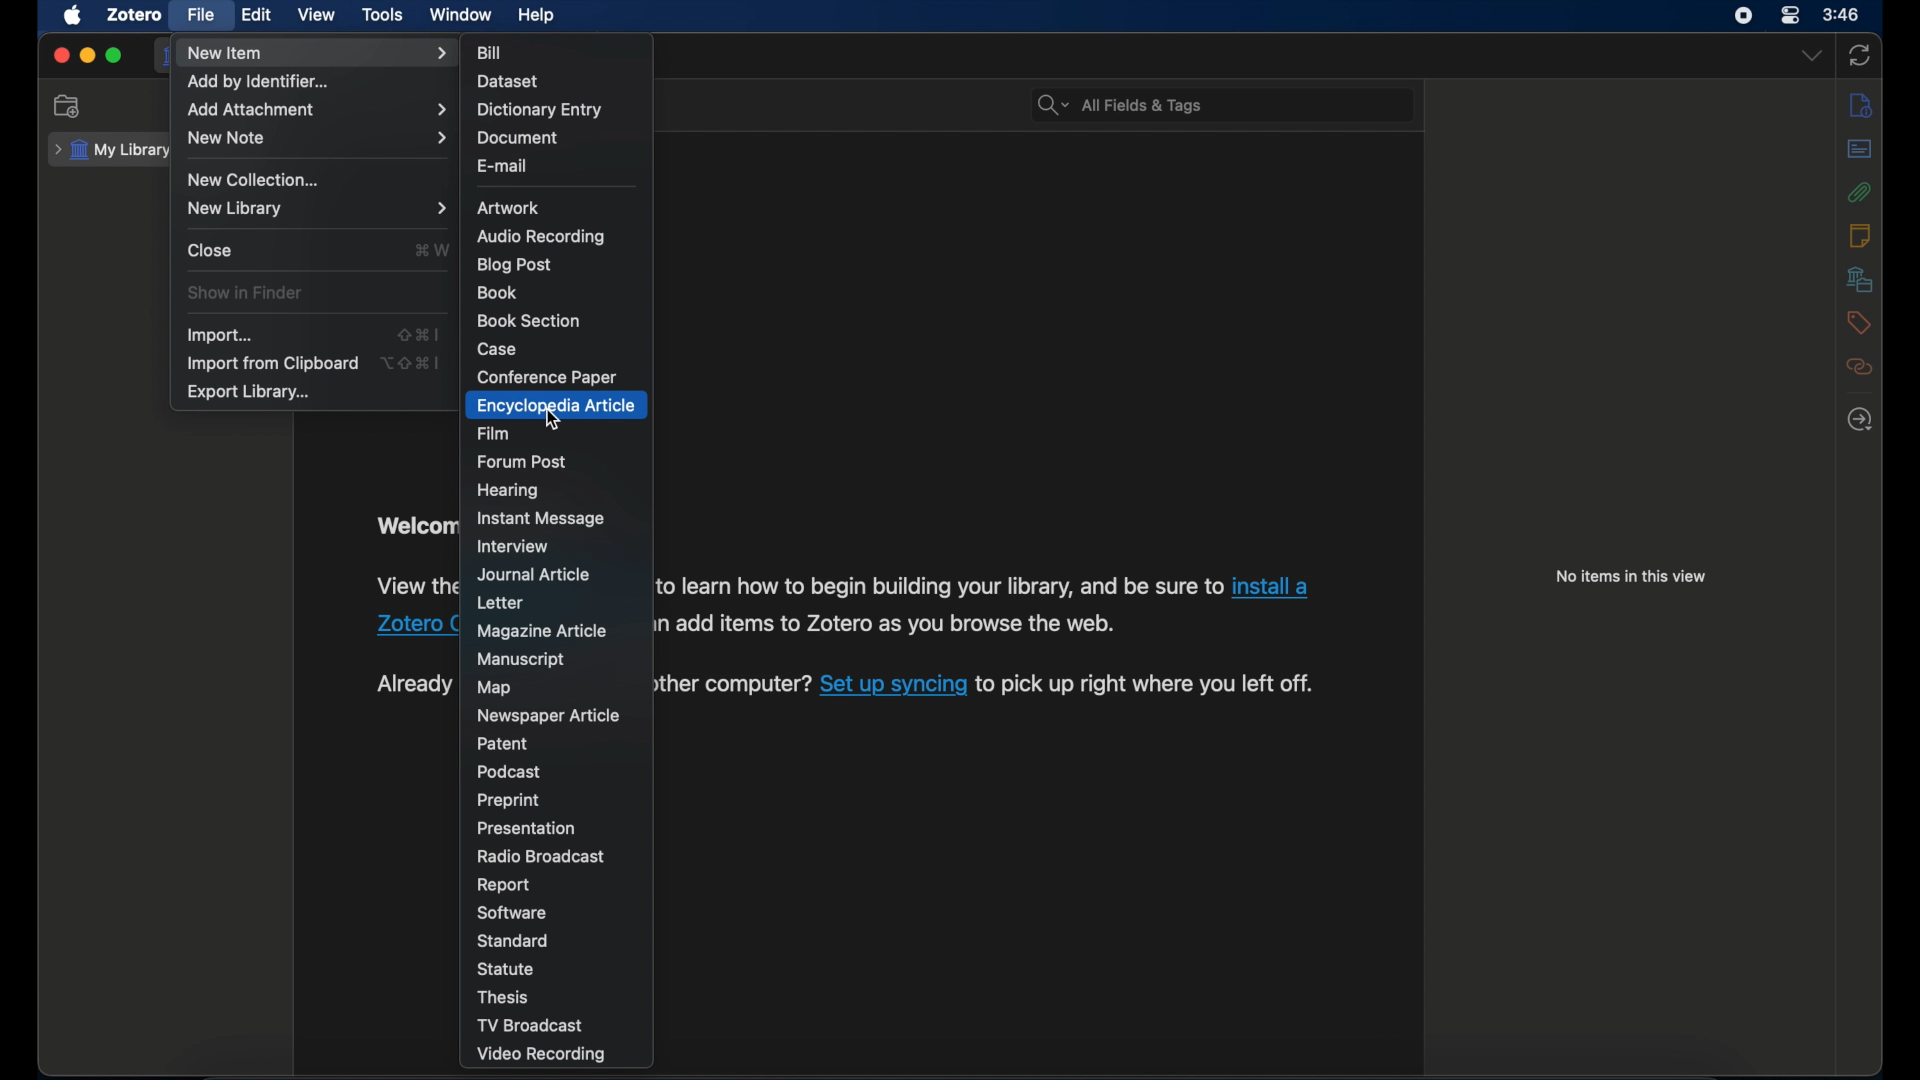 This screenshot has height=1080, width=1920. What do you see at coordinates (503, 166) in the screenshot?
I see `e-mail` at bounding box center [503, 166].